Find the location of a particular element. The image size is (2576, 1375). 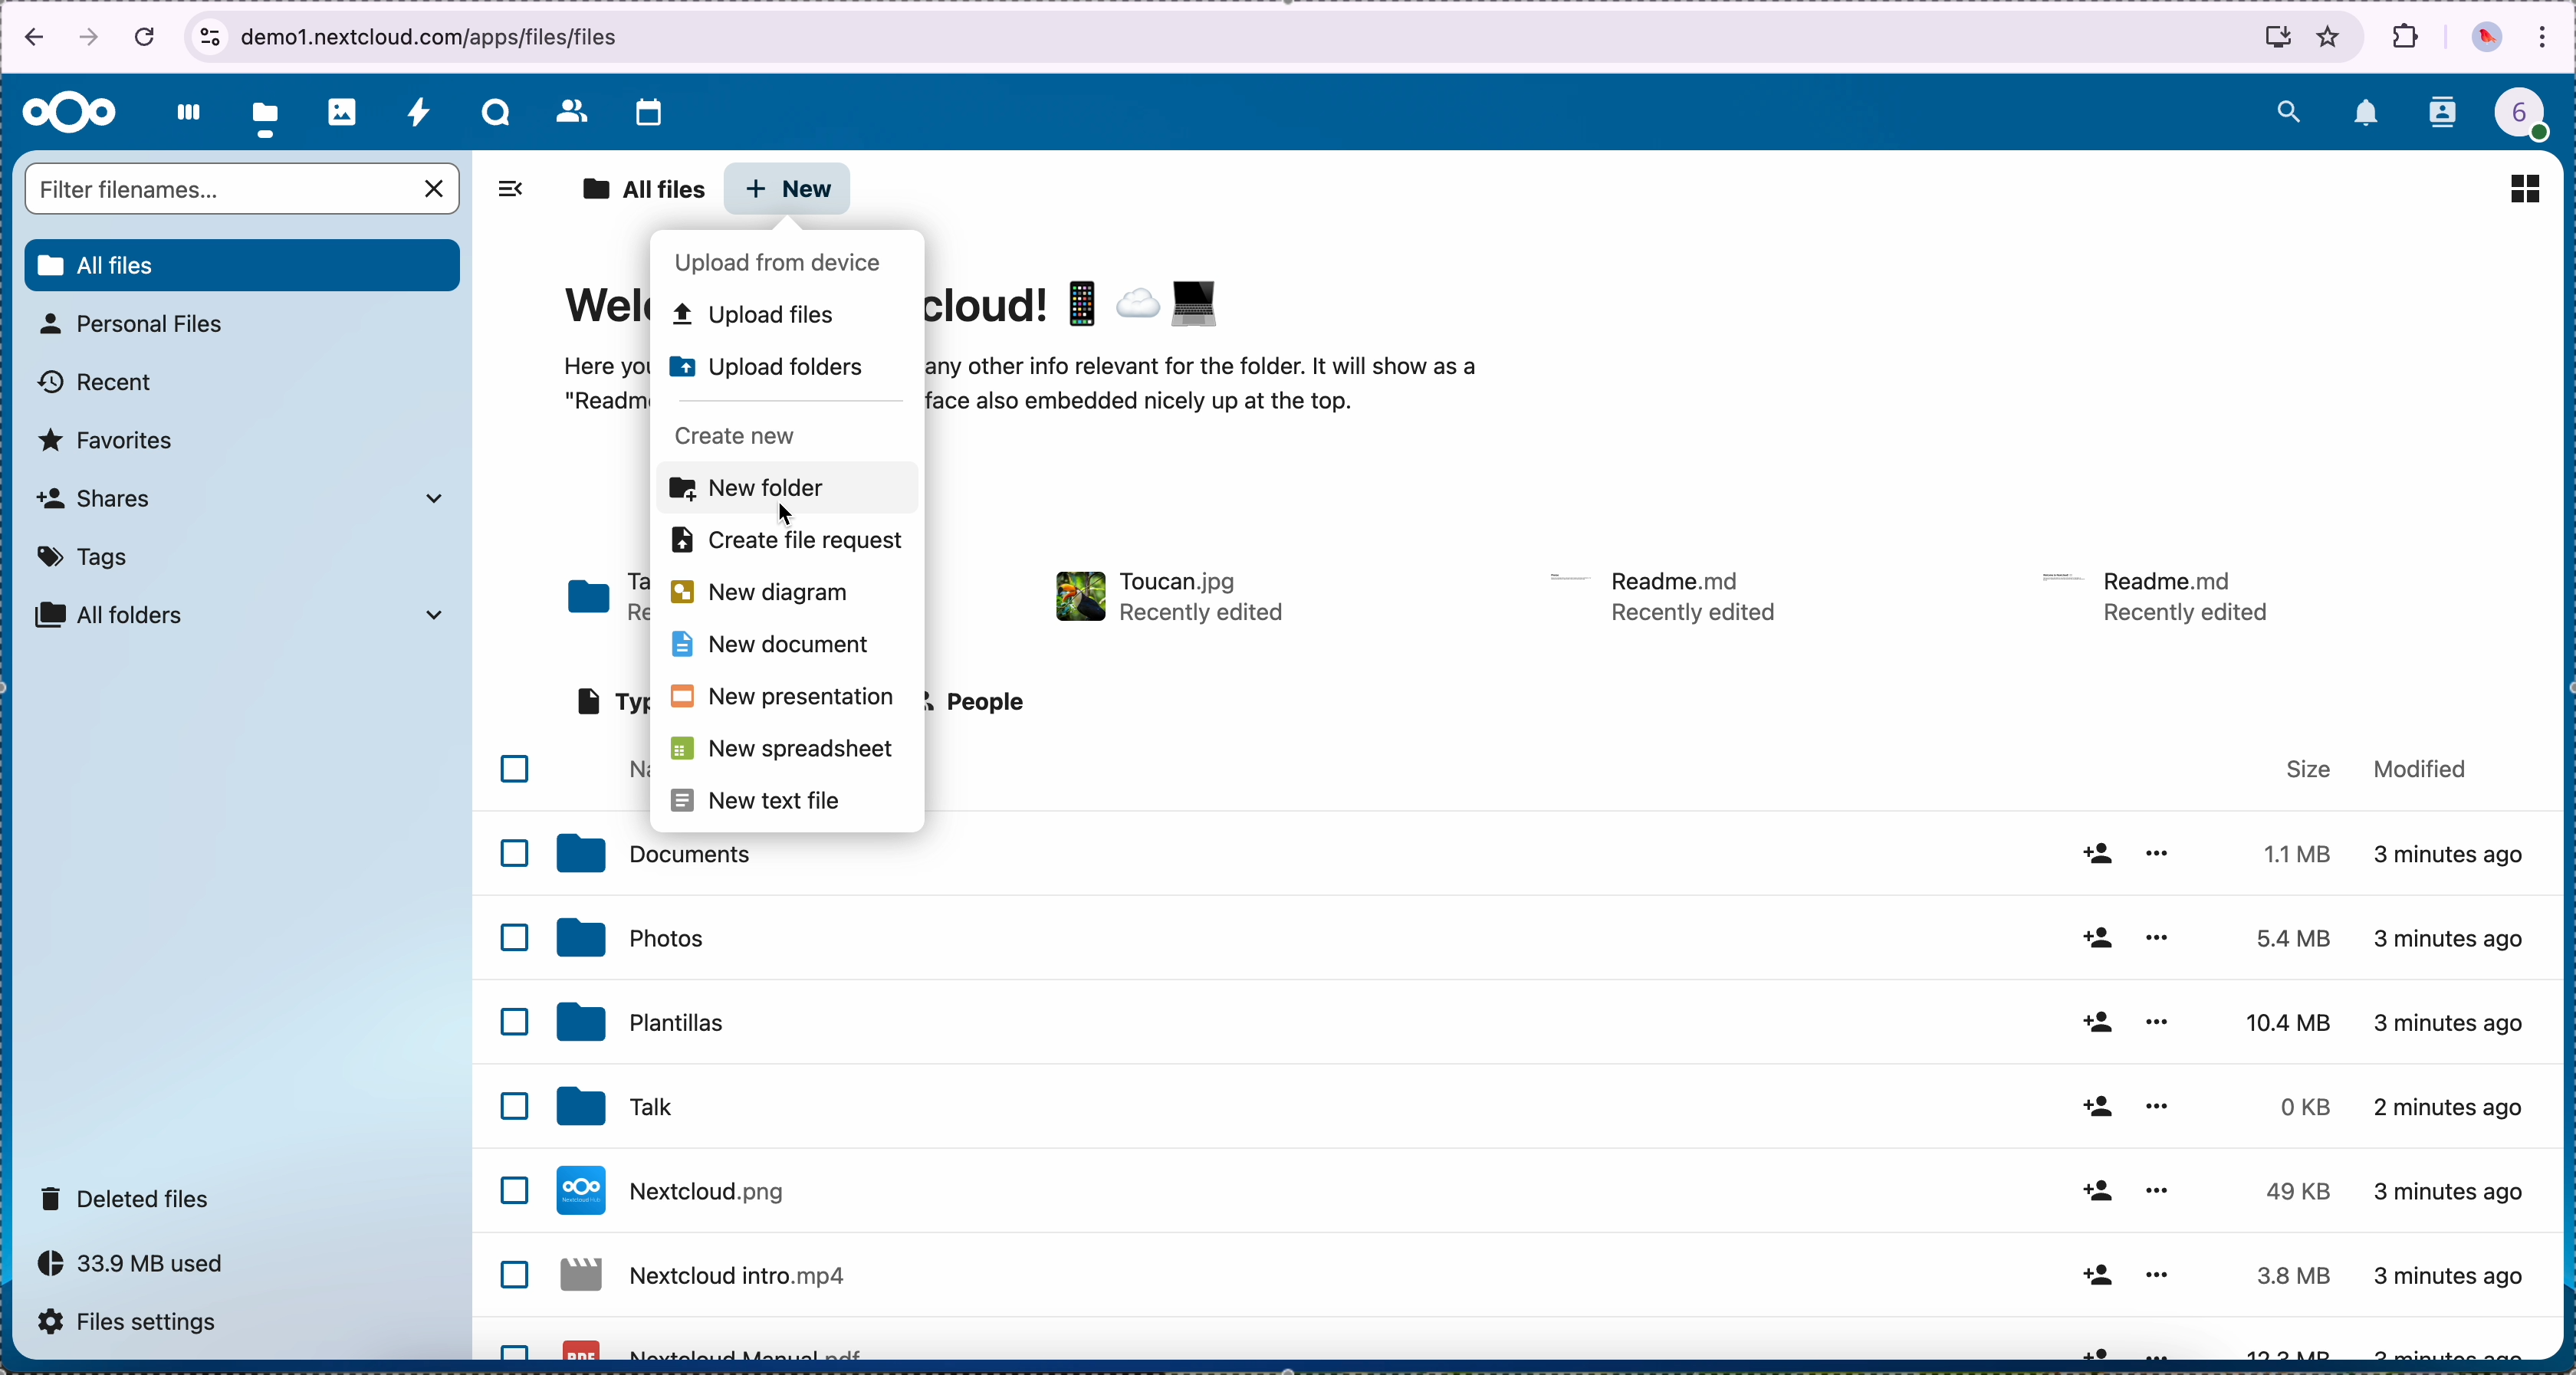

profile is located at coordinates (2534, 119).